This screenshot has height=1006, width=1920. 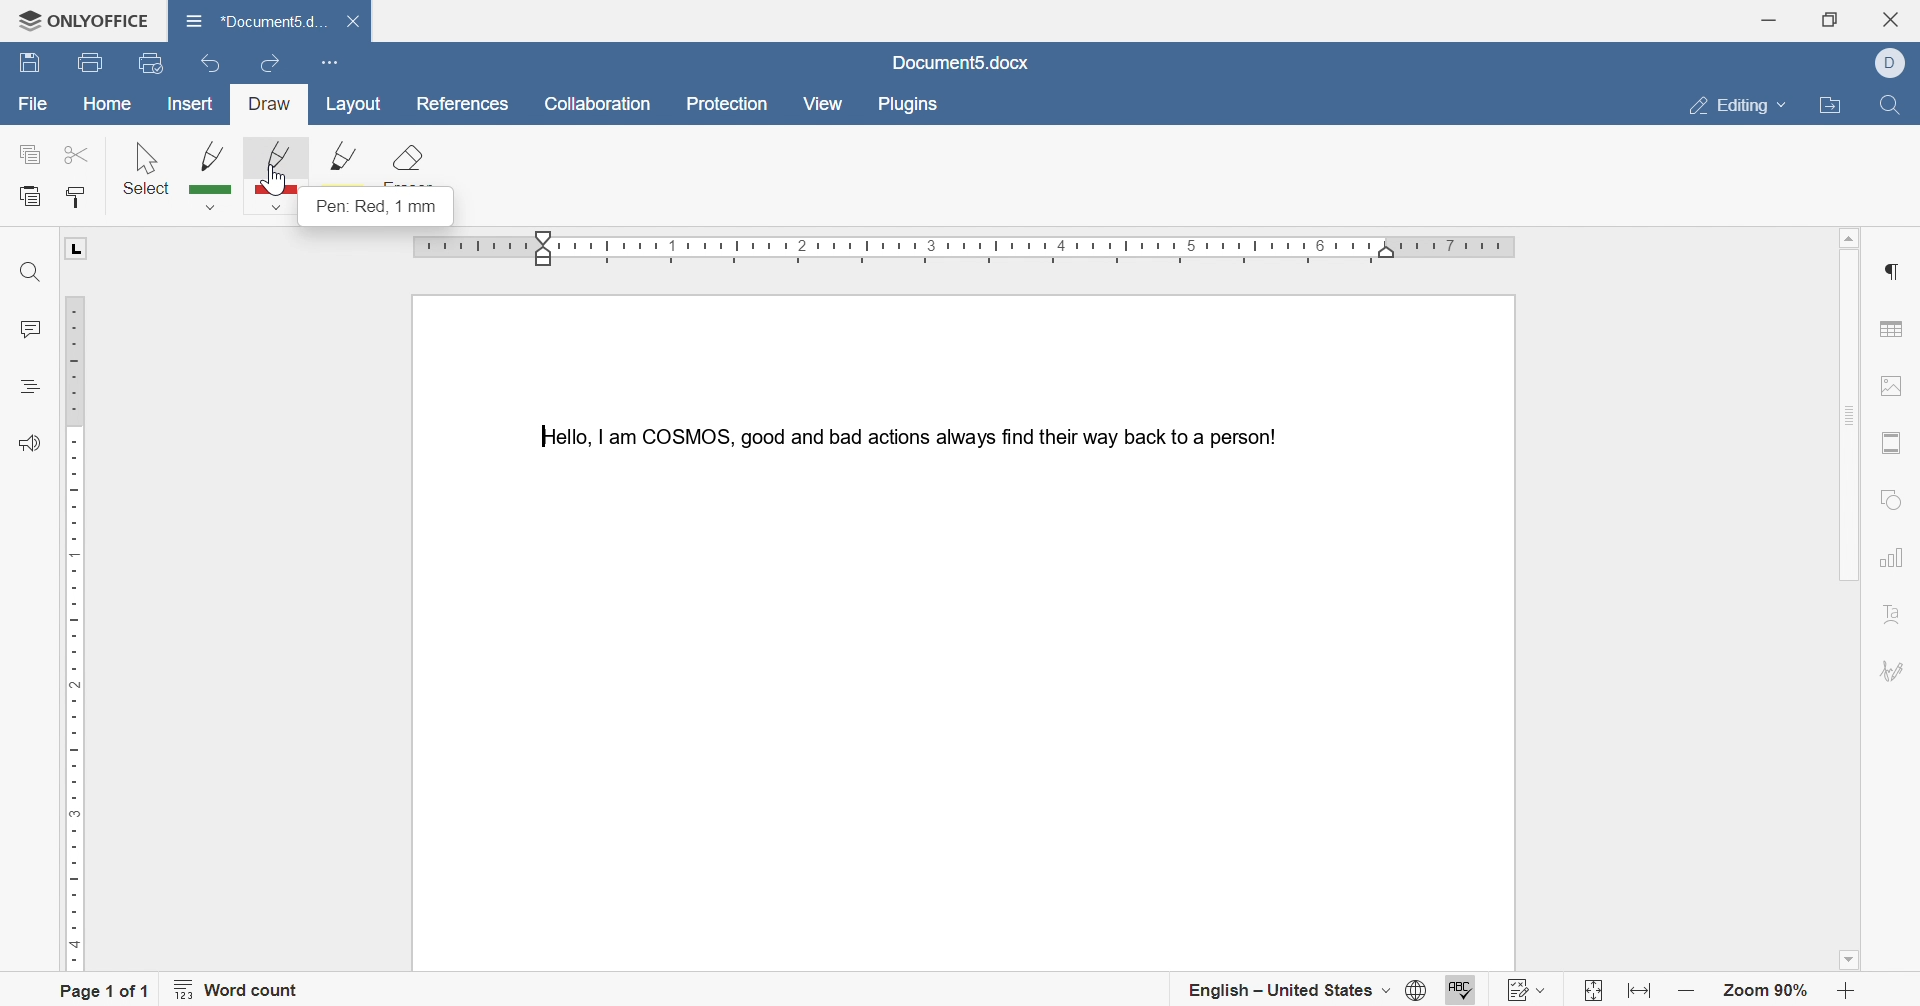 I want to click on zoom 90%, so click(x=1768, y=992).